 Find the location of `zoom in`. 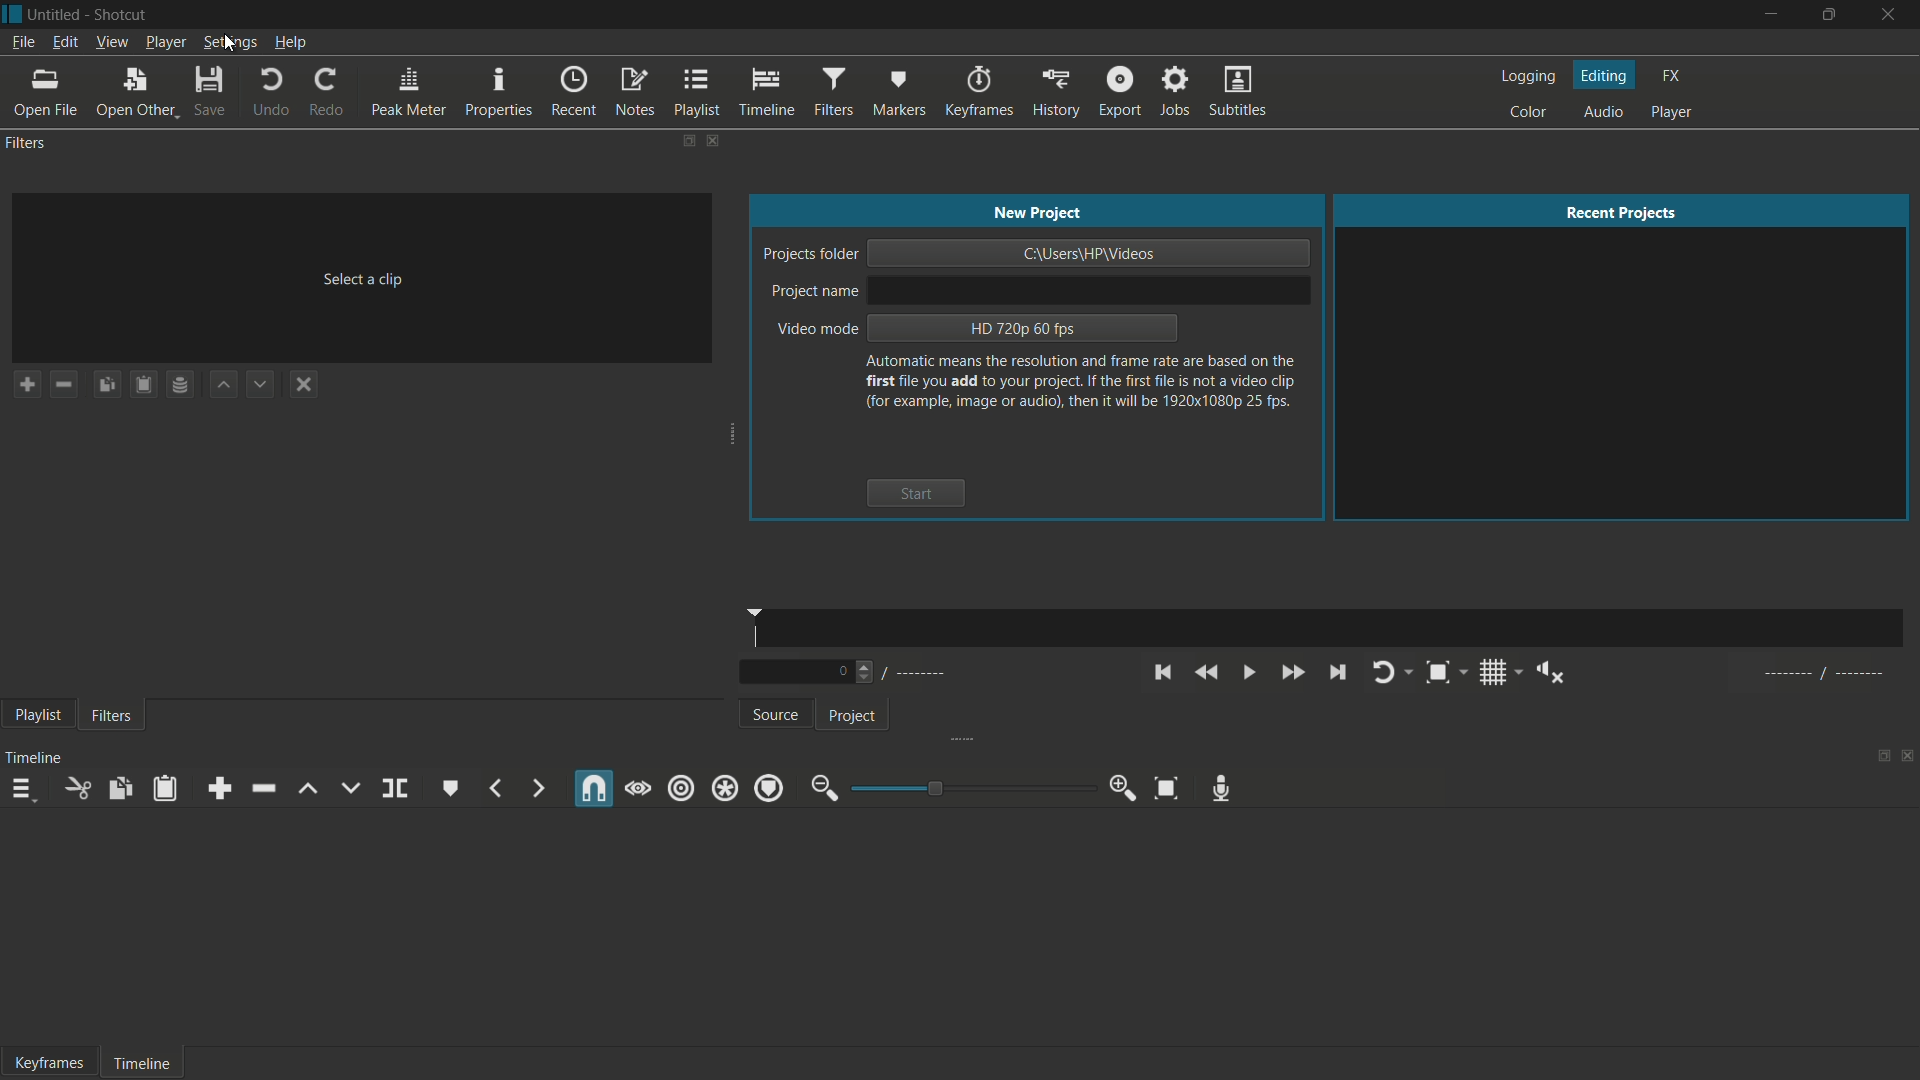

zoom in is located at coordinates (1126, 788).